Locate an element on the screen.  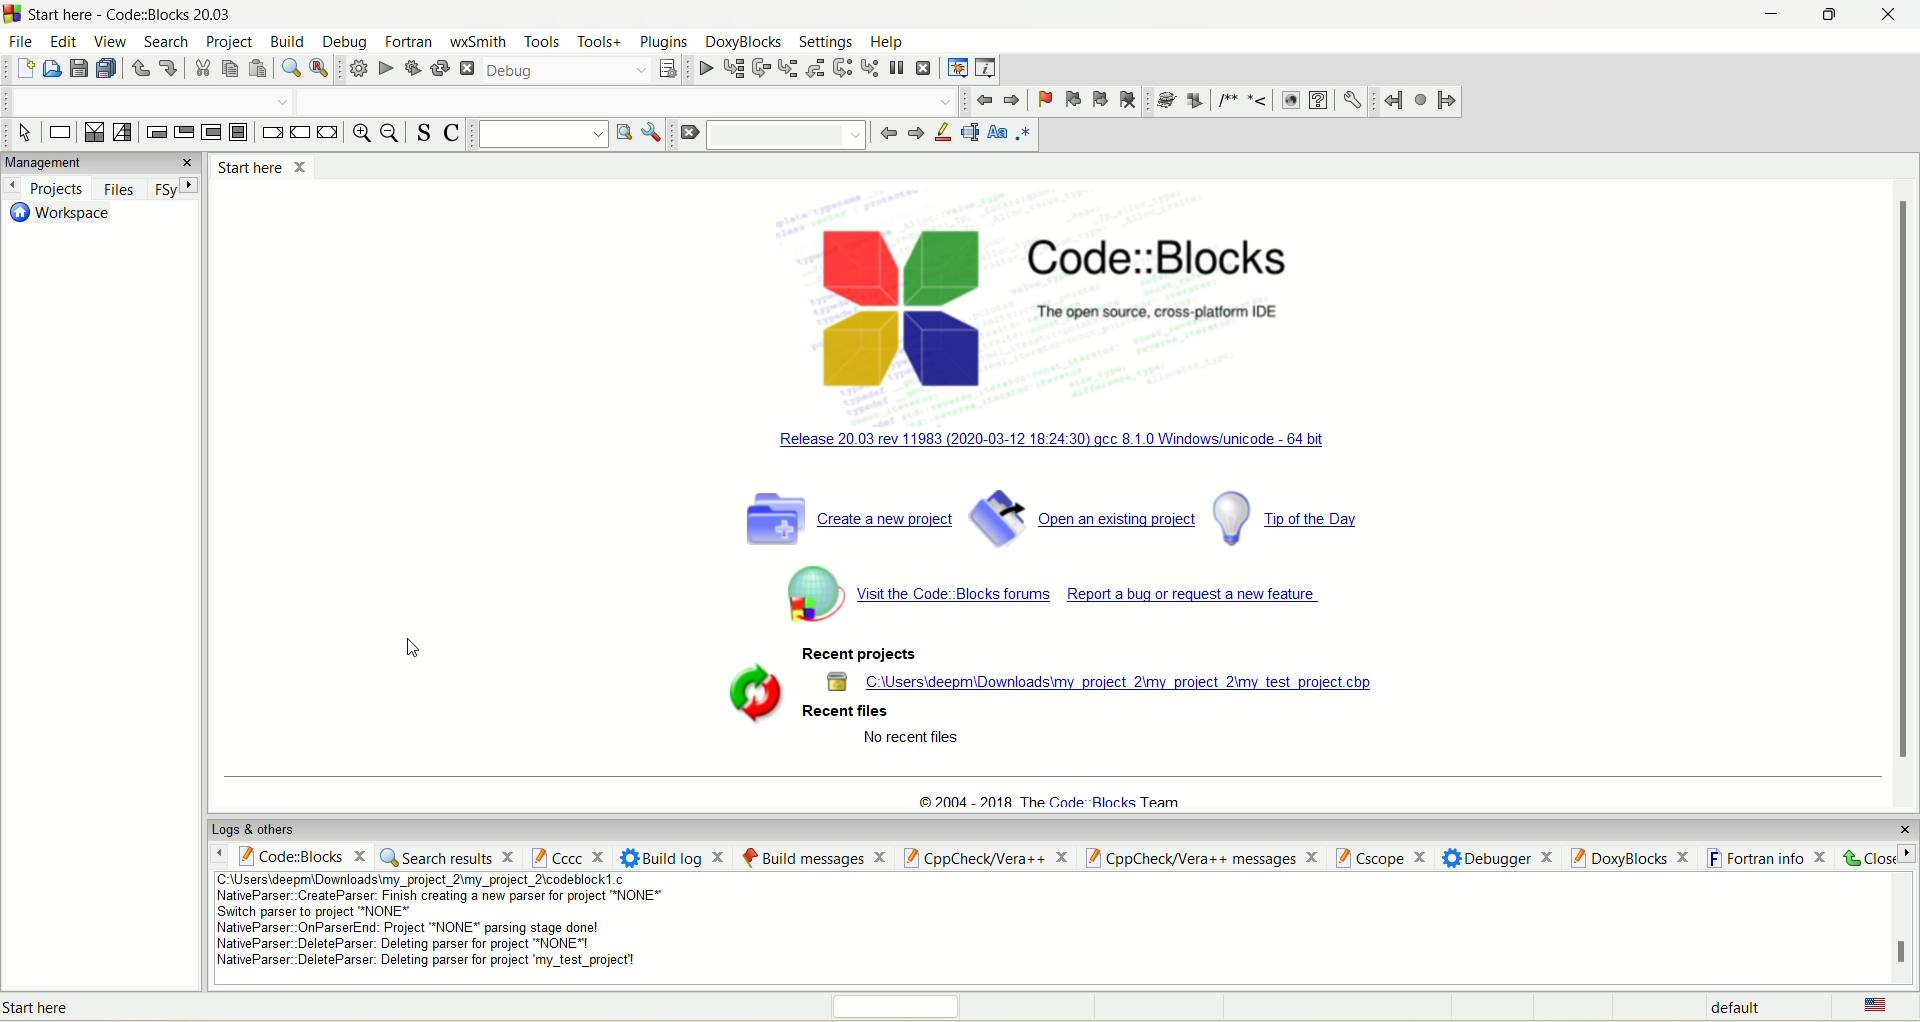
clear is located at coordinates (688, 134).